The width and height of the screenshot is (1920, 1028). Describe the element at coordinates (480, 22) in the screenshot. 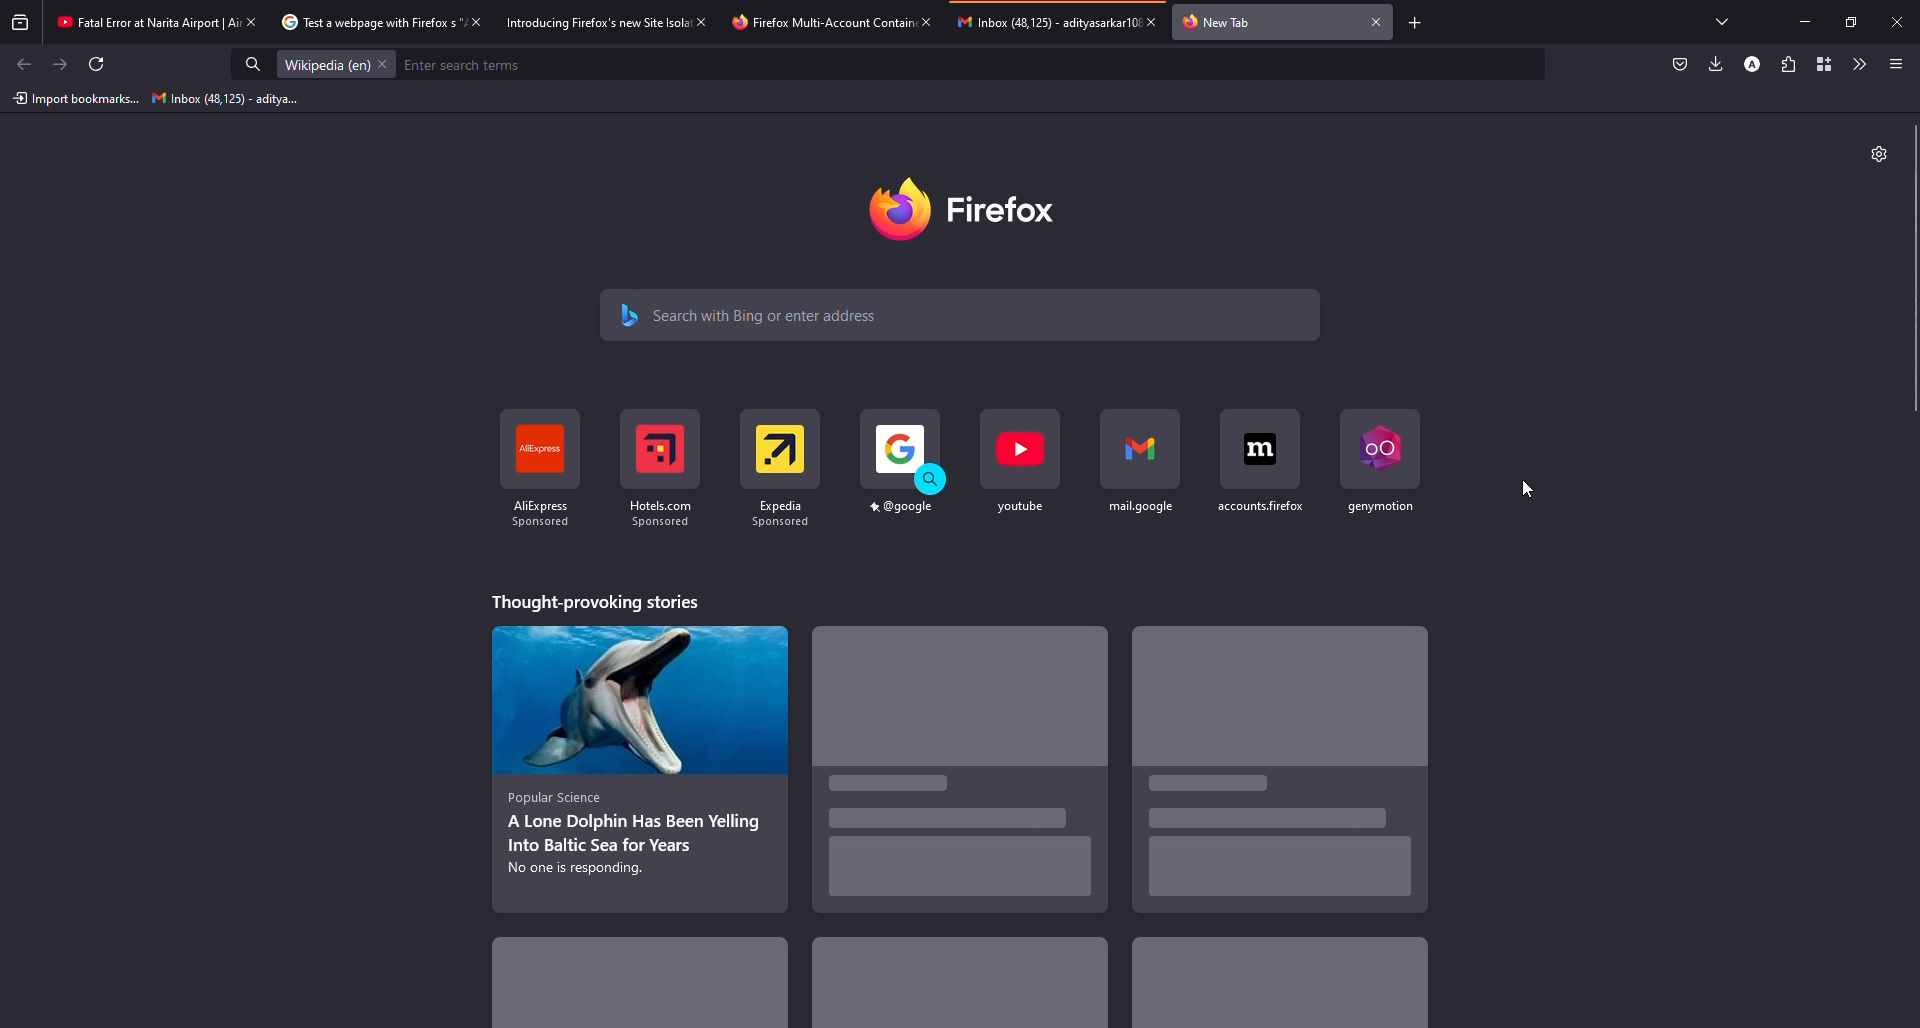

I see `close` at that location.